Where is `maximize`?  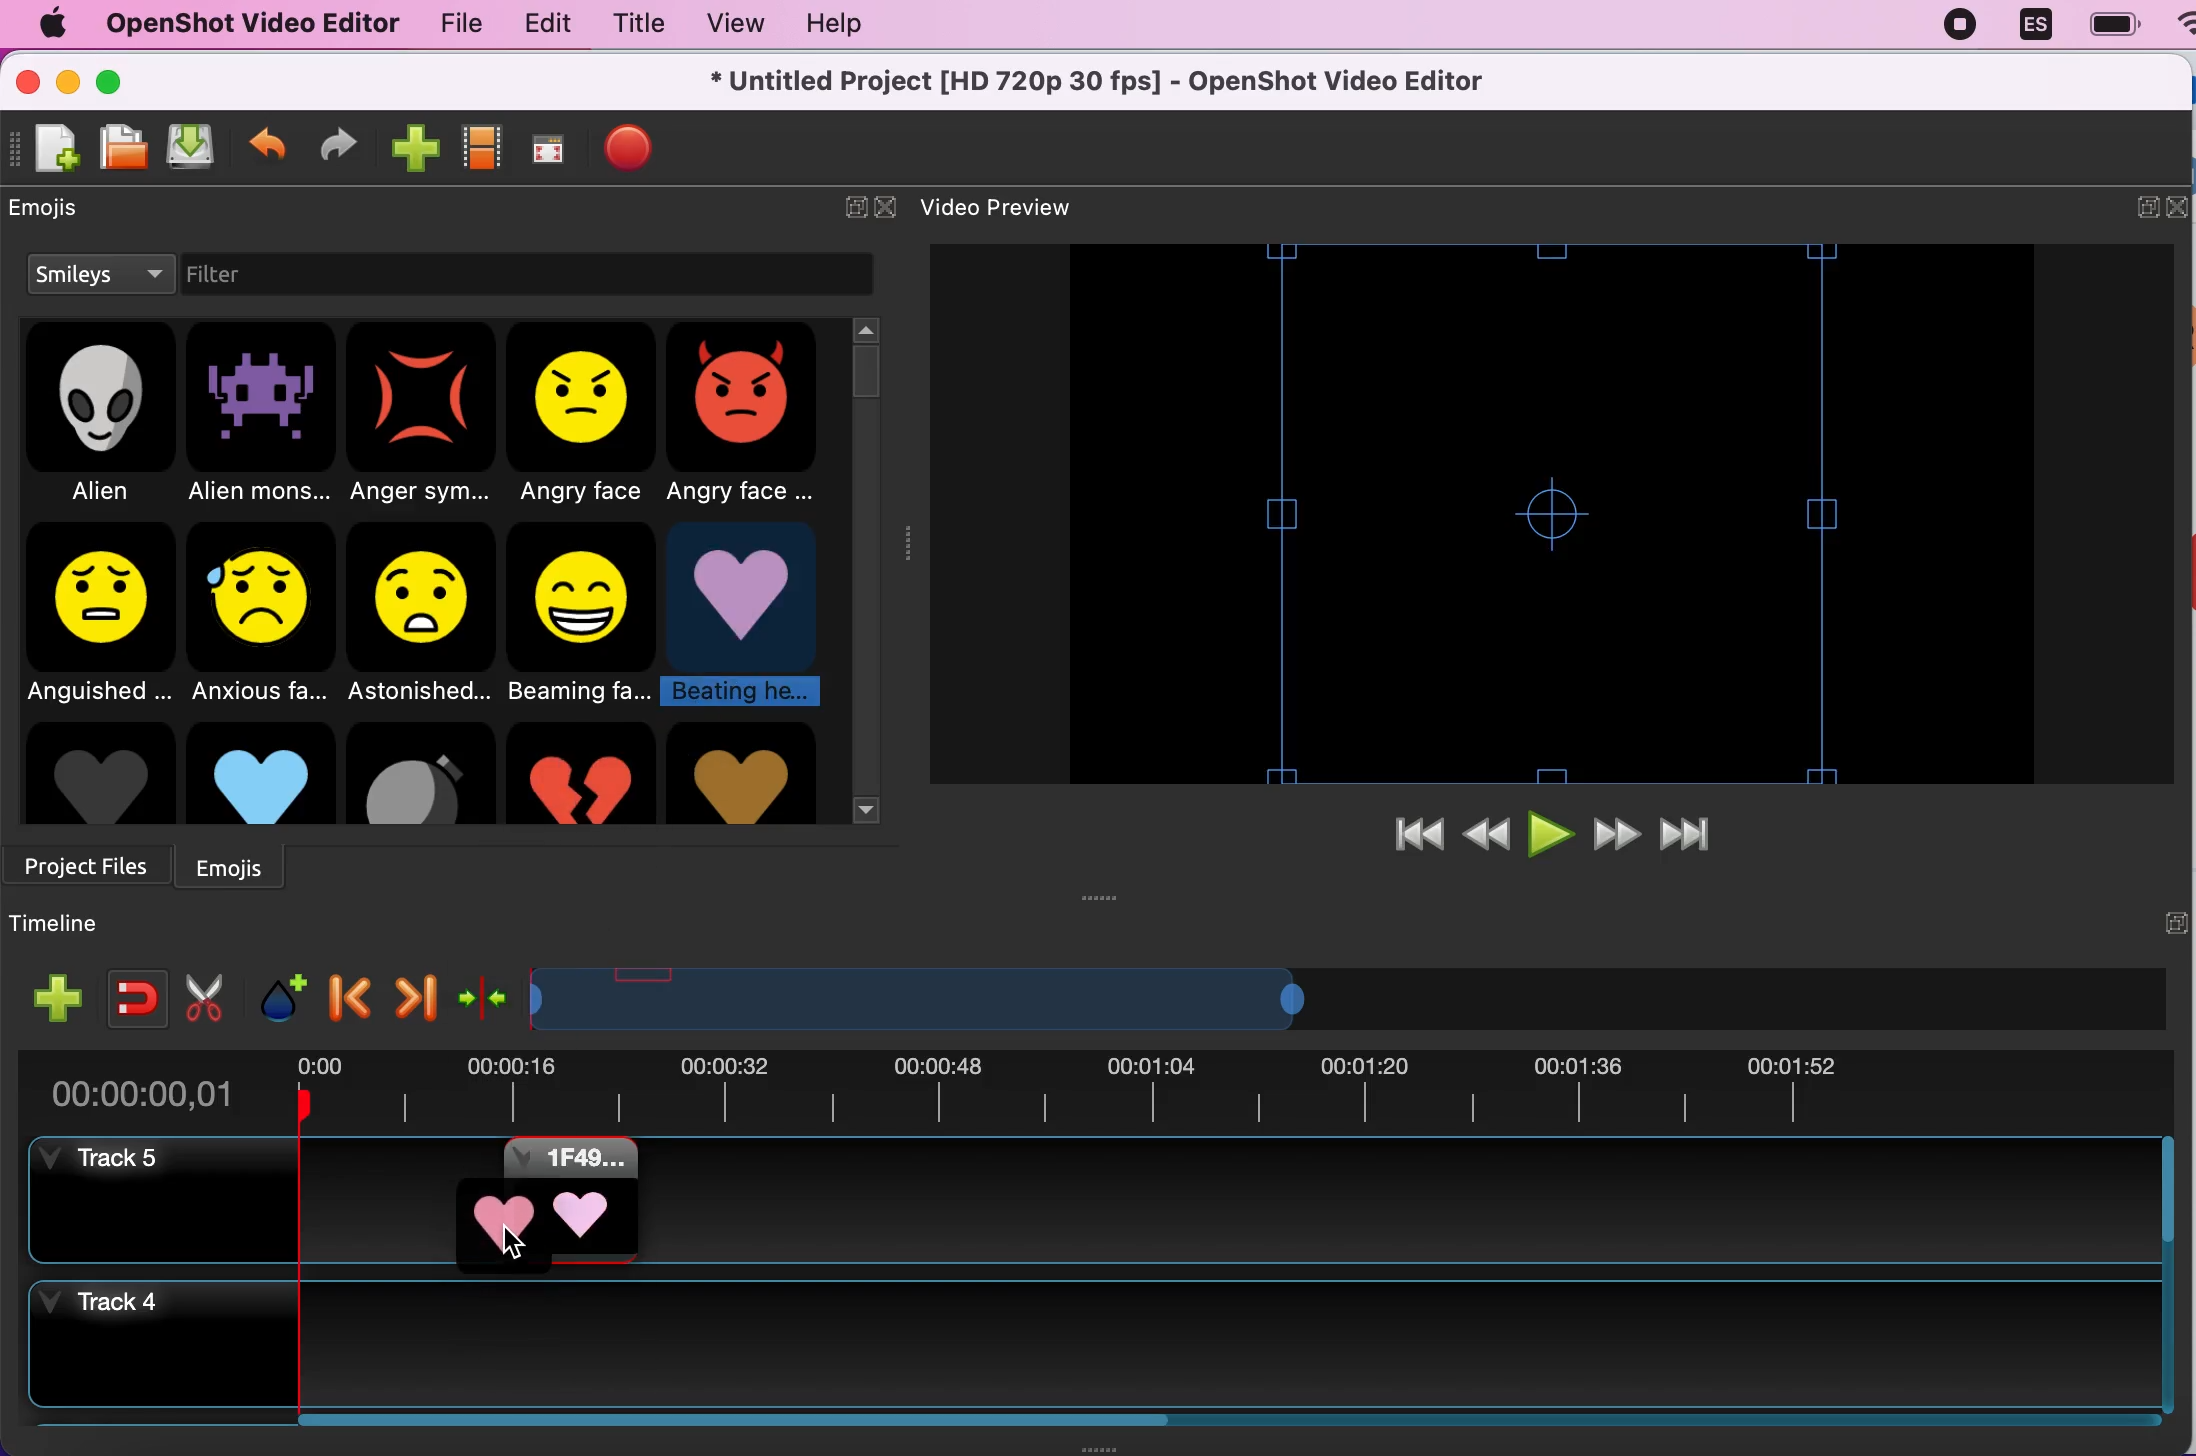 maximize is located at coordinates (115, 80).